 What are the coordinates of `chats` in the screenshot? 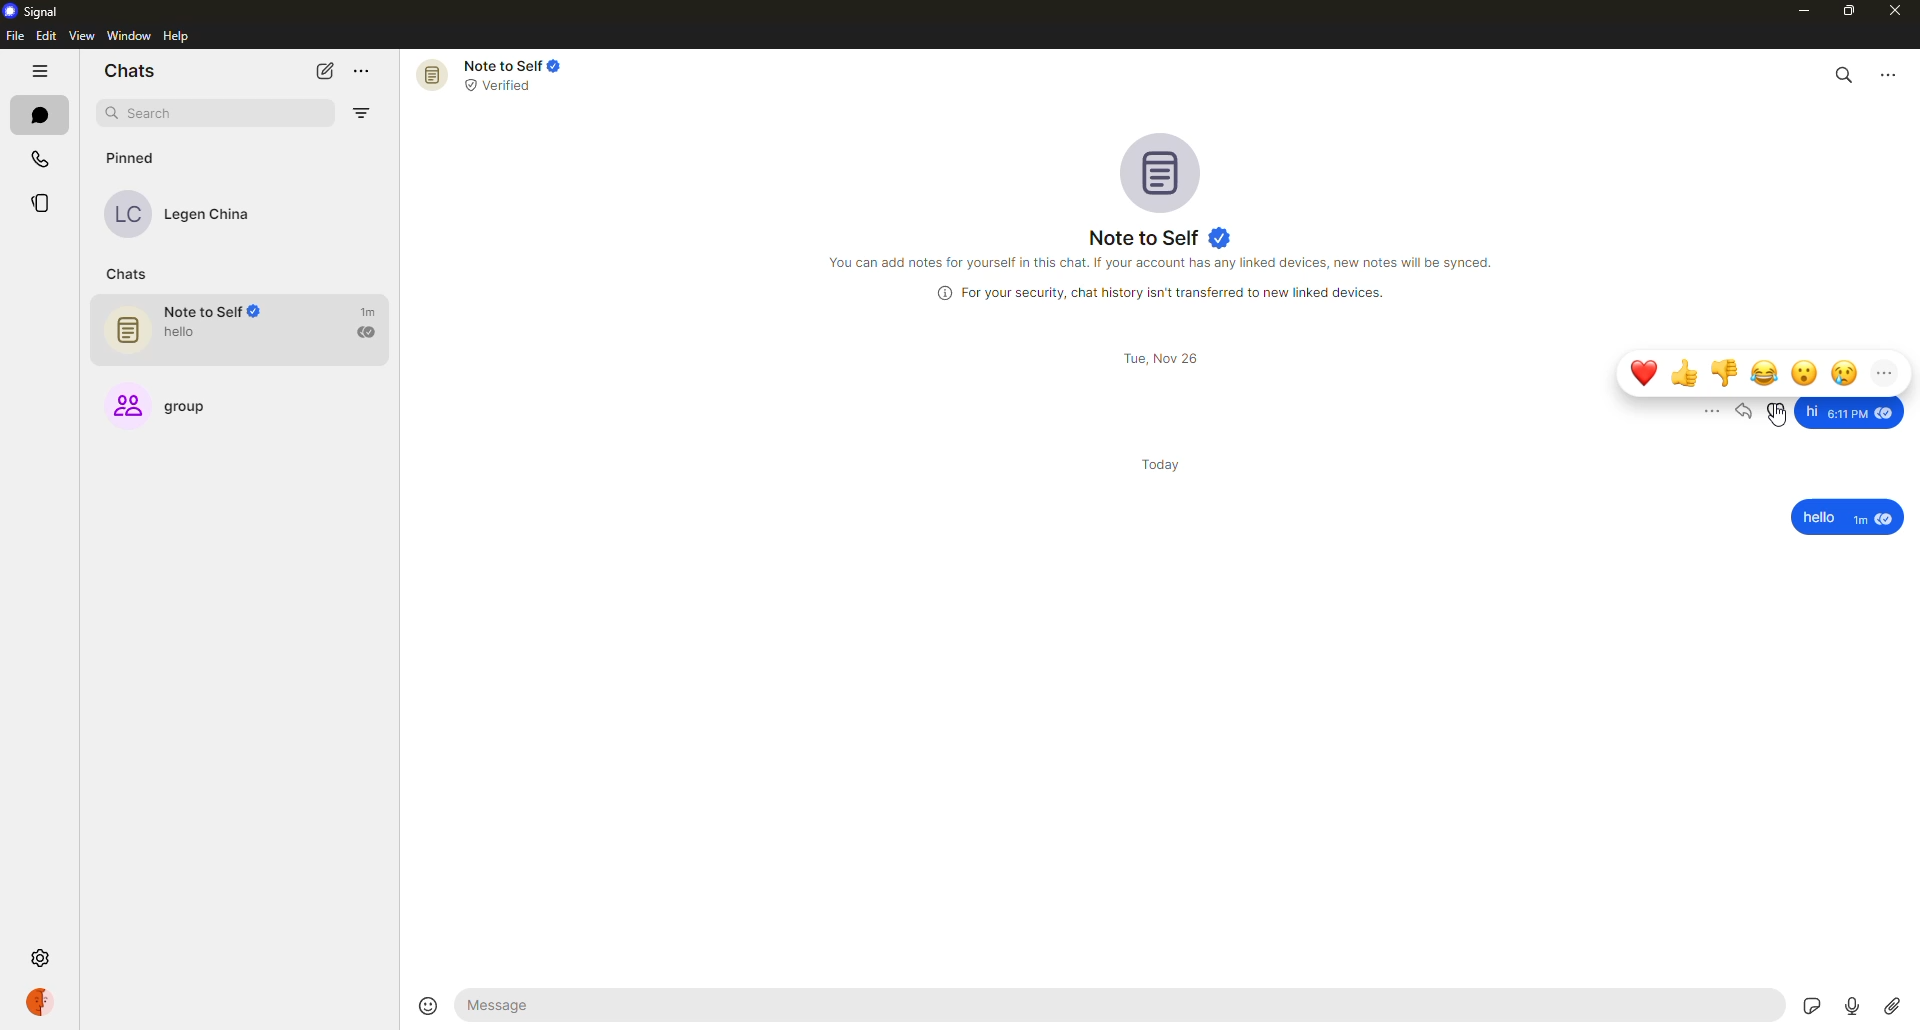 It's located at (132, 274).